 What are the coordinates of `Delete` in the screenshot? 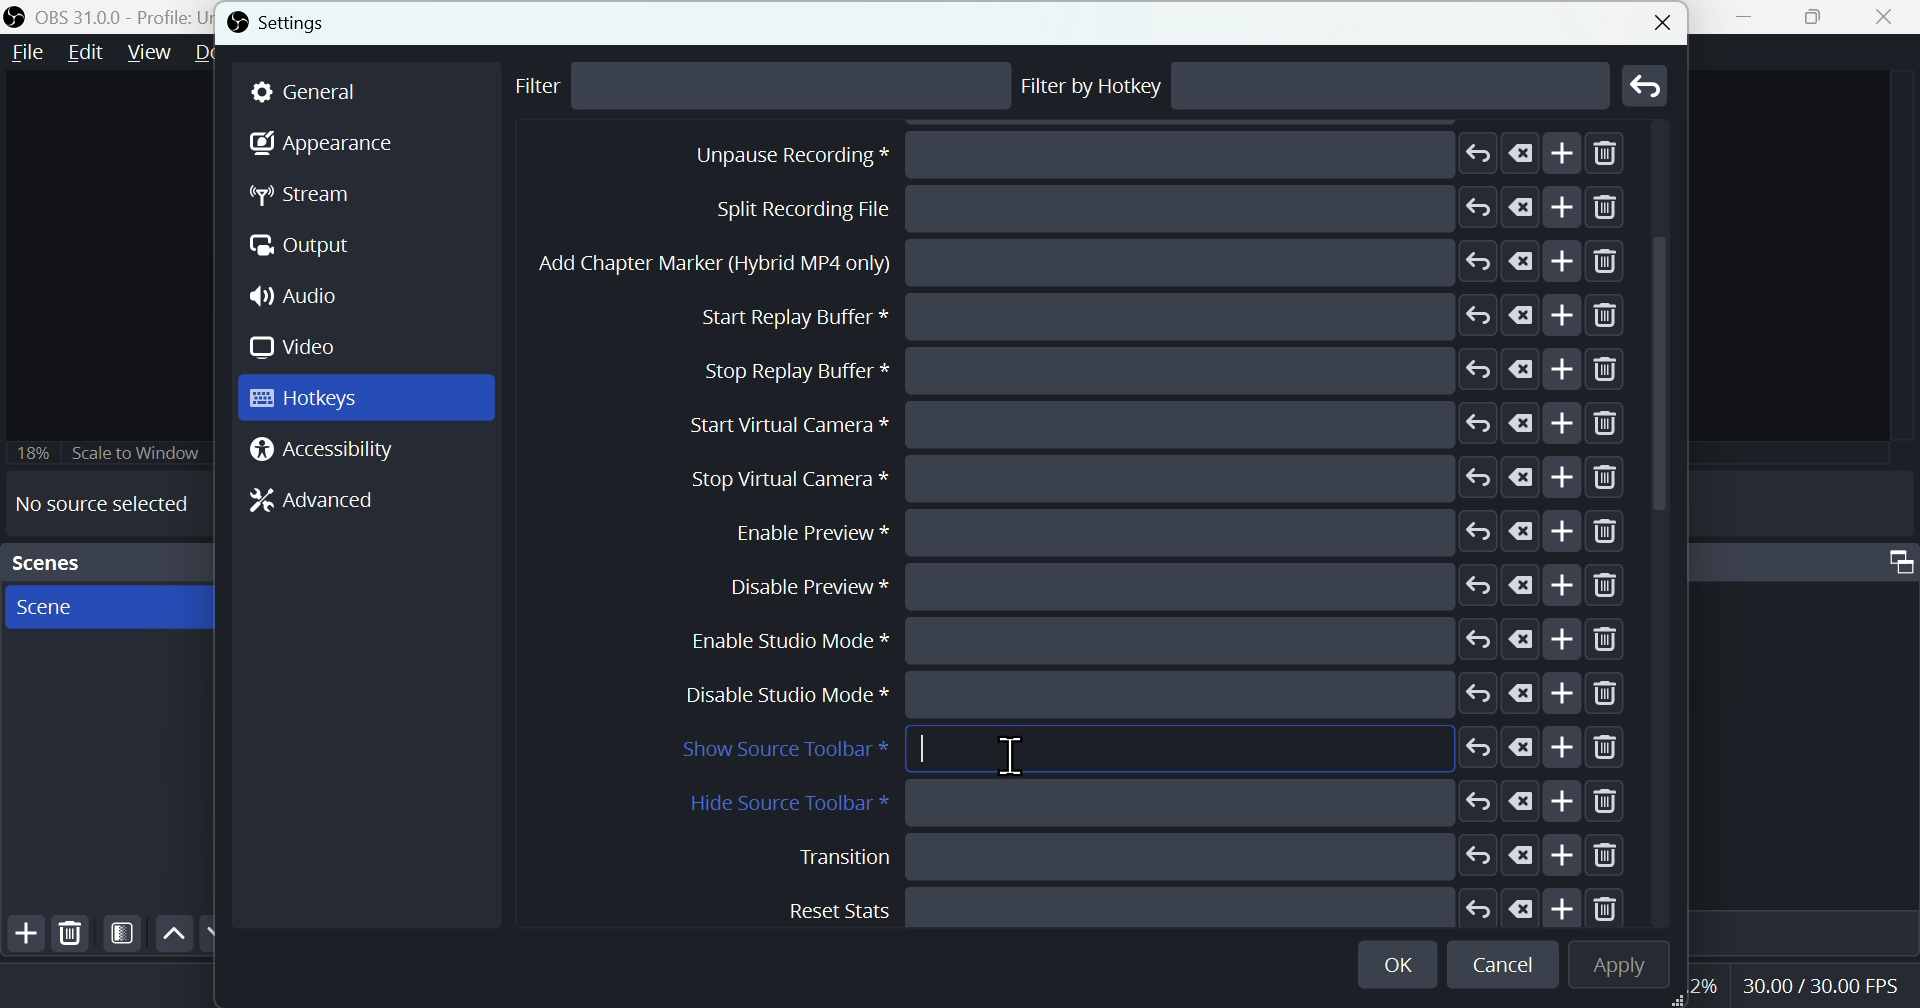 It's located at (71, 933).